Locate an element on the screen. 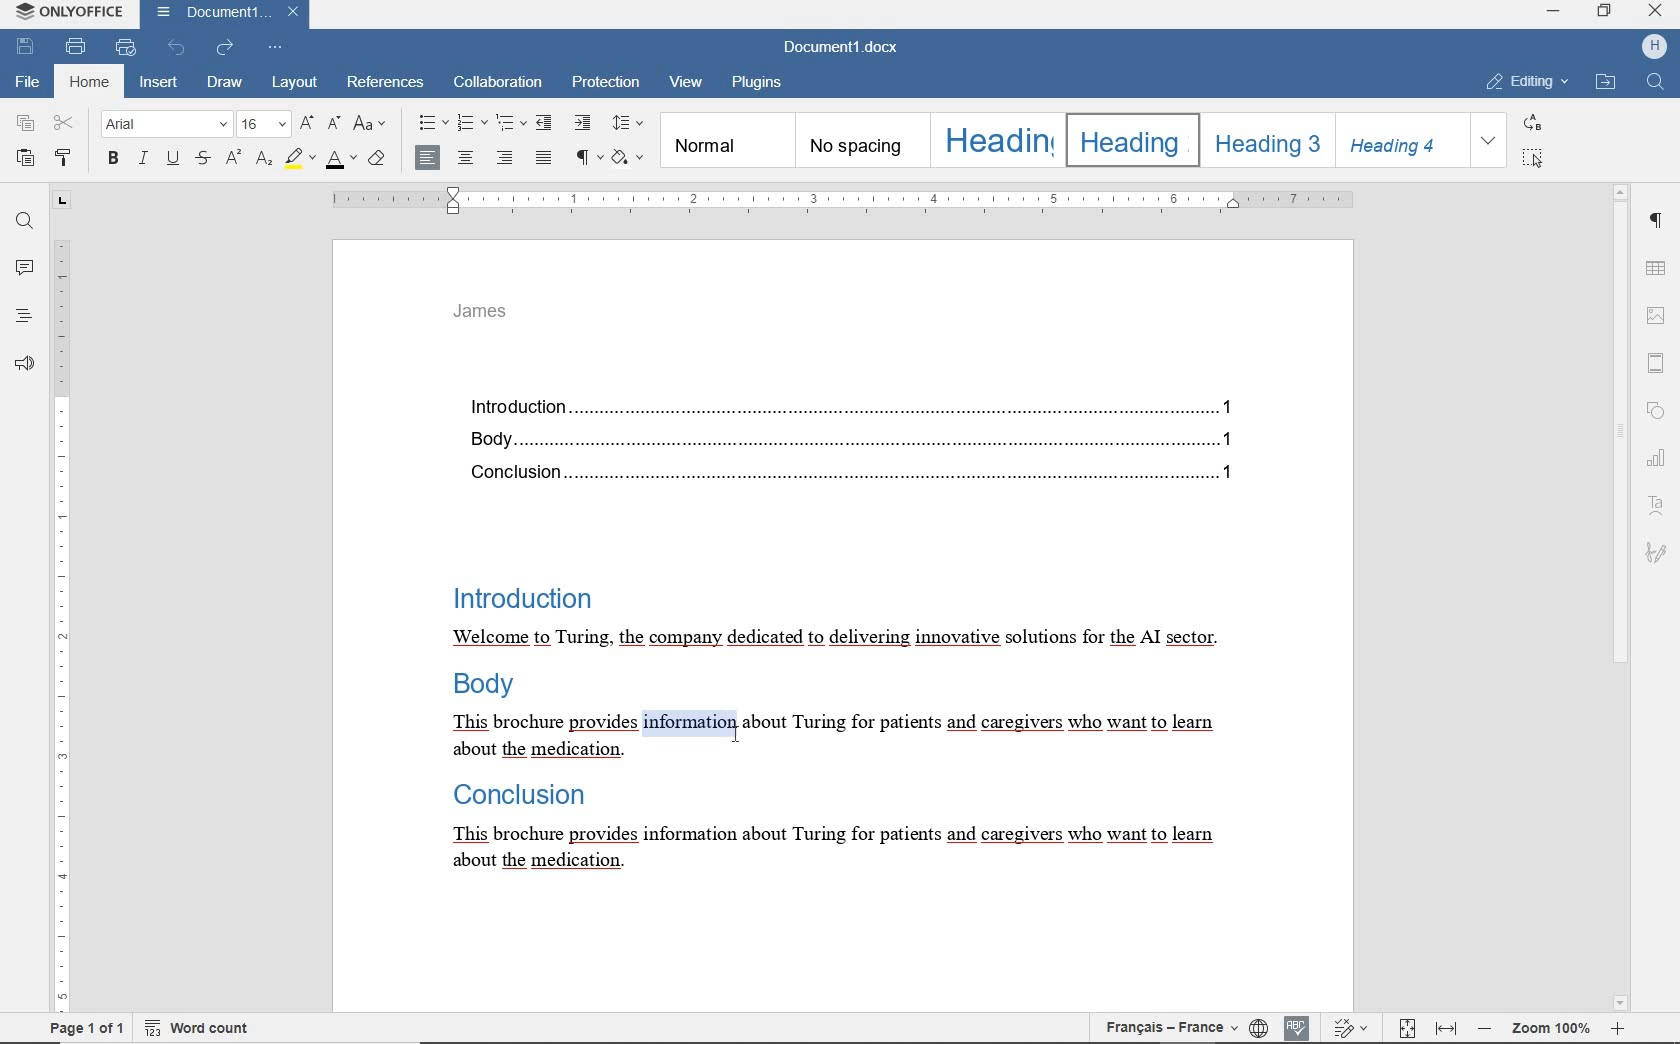 This screenshot has width=1680, height=1044. EDITING is located at coordinates (1524, 83).